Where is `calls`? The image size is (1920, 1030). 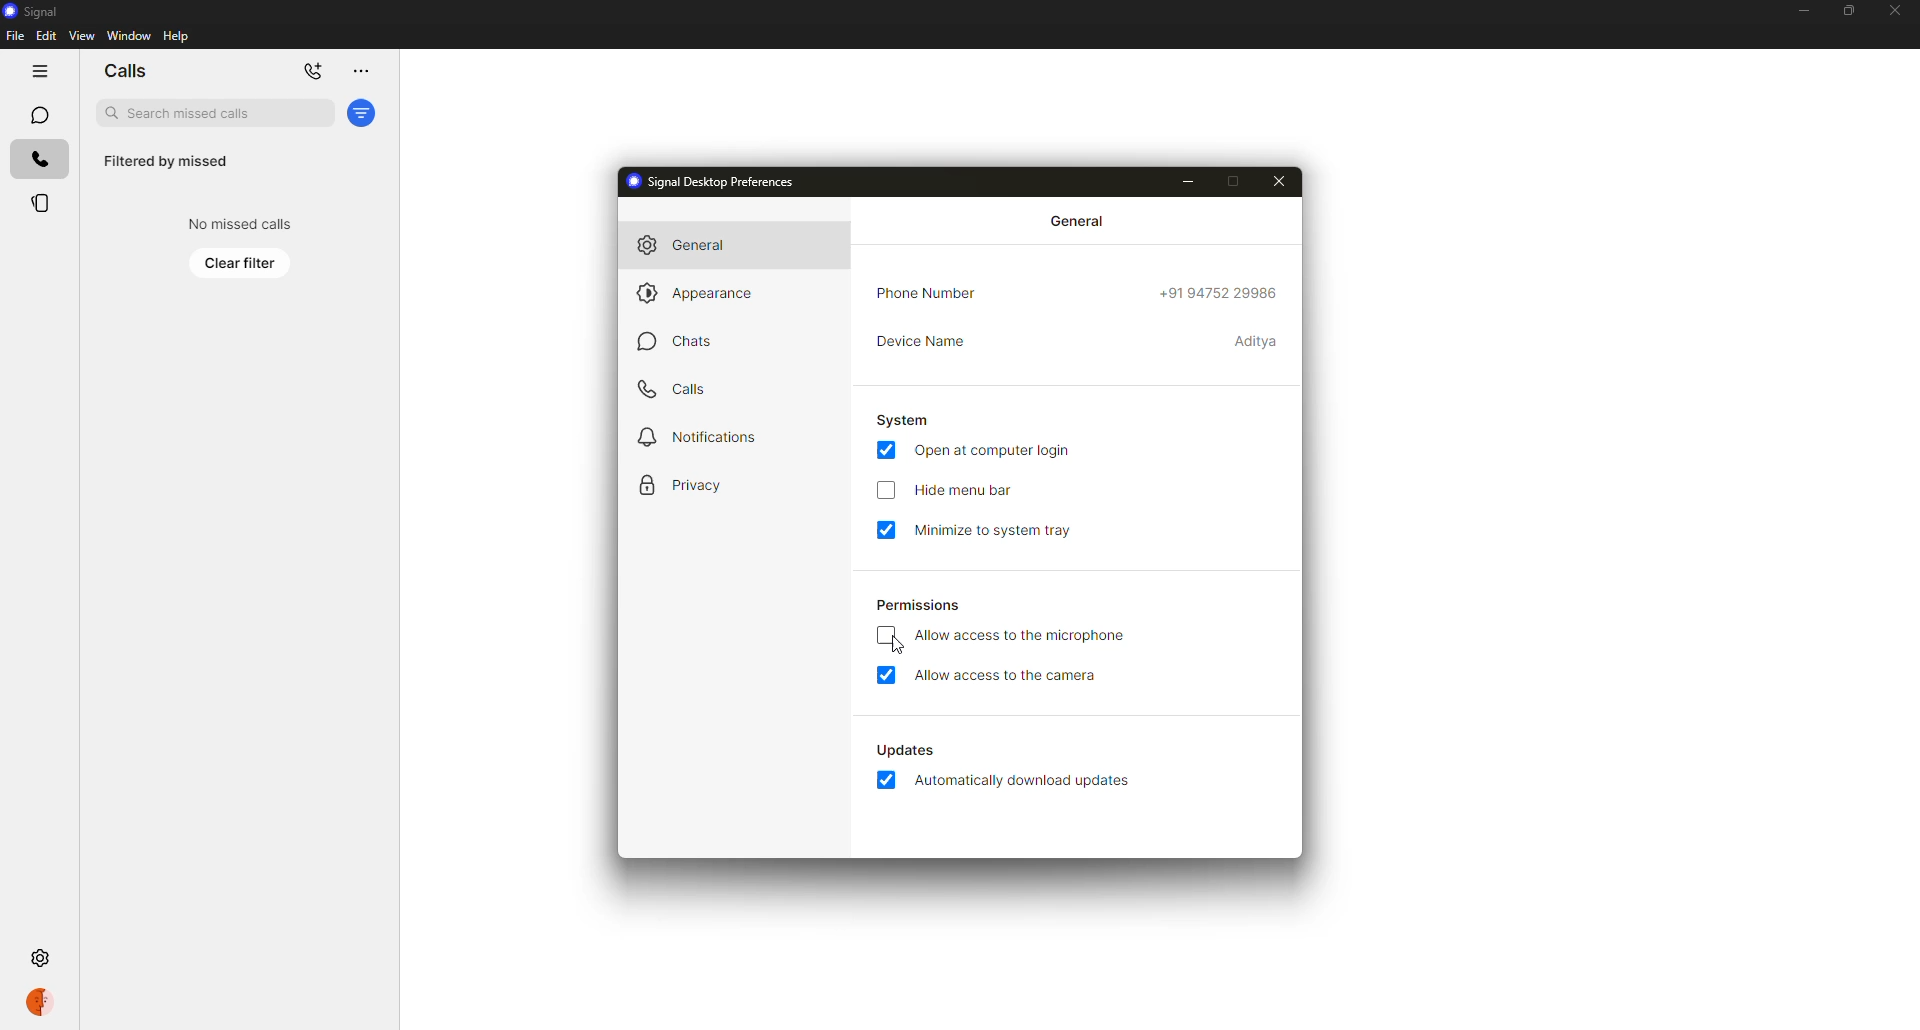 calls is located at coordinates (125, 71).